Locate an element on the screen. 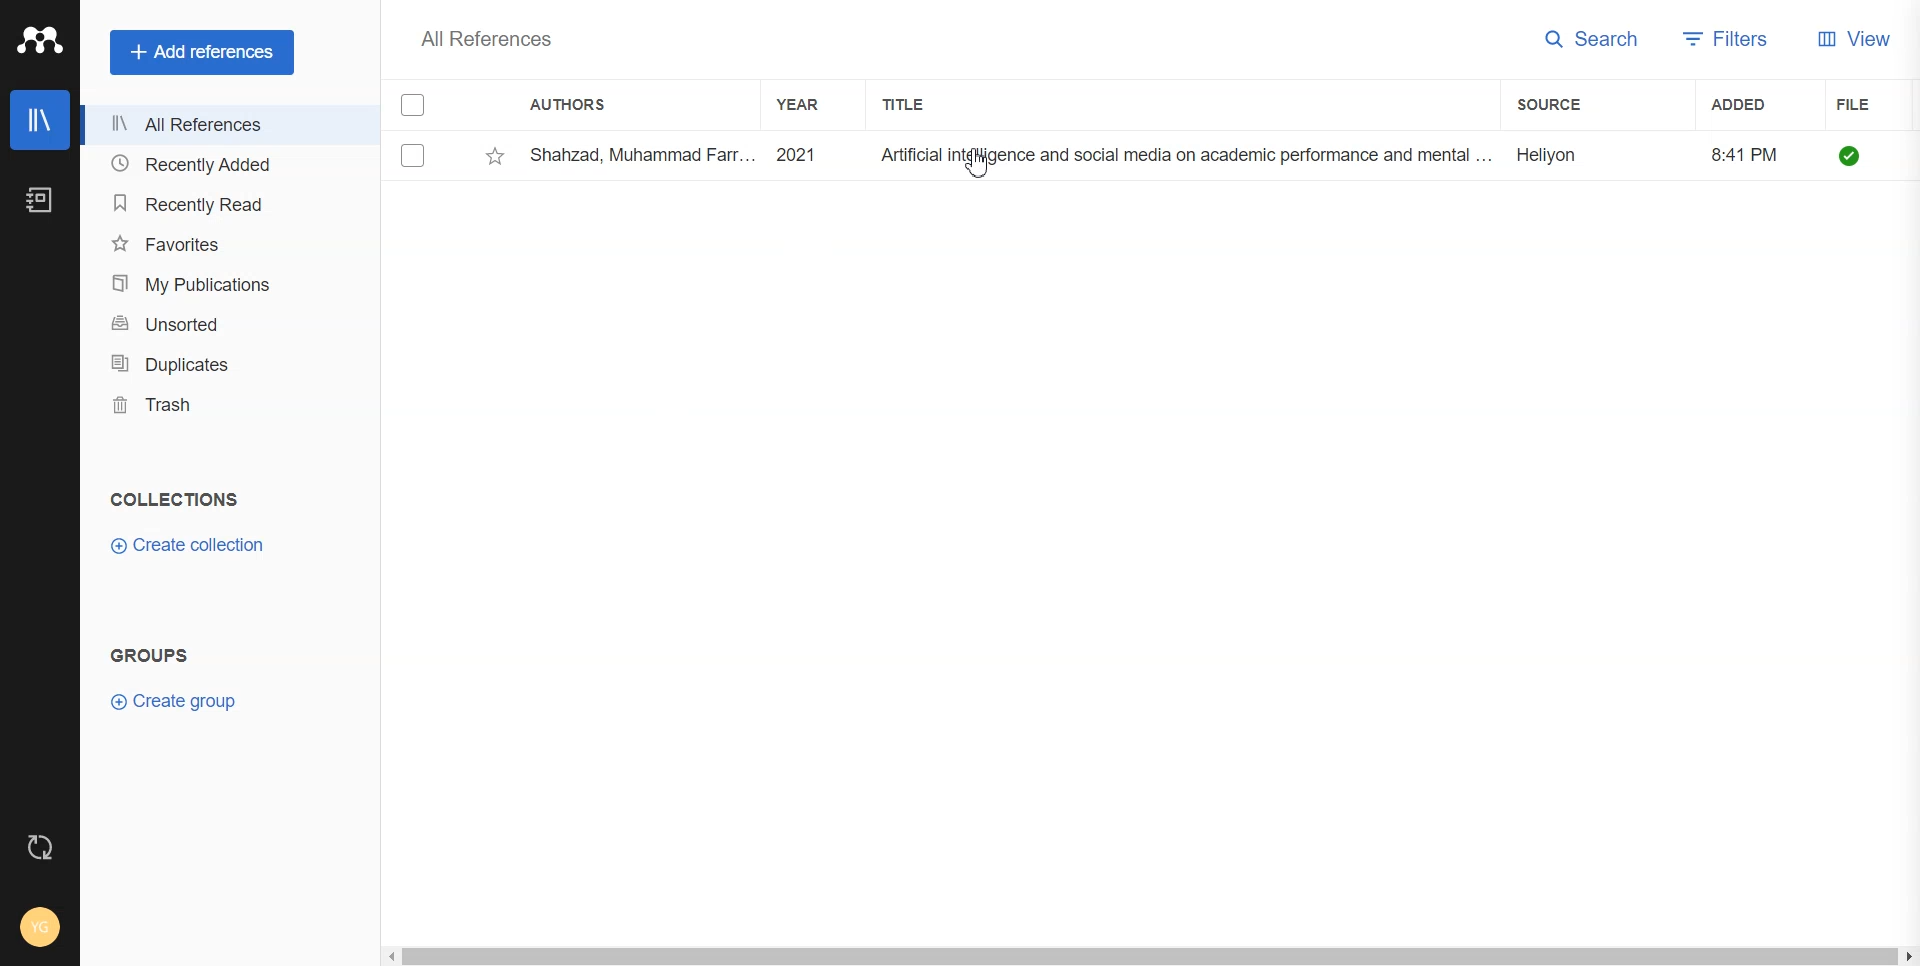  Text is located at coordinates (484, 41).